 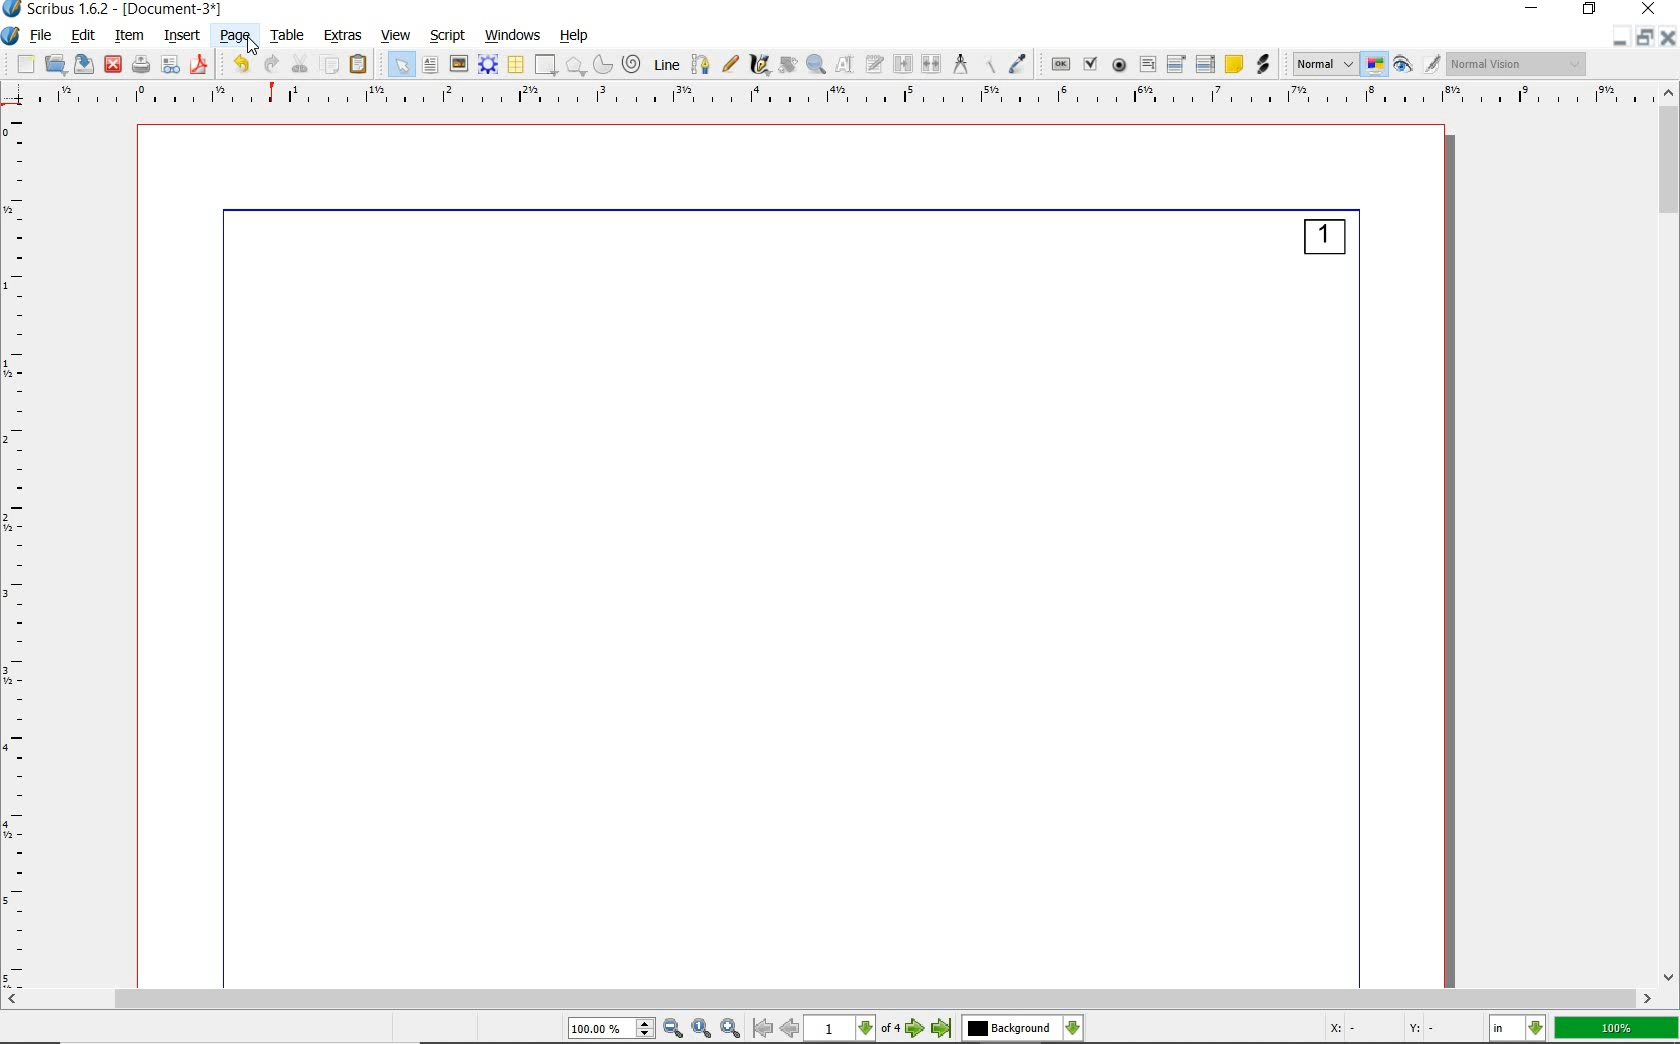 I want to click on help, so click(x=576, y=37).